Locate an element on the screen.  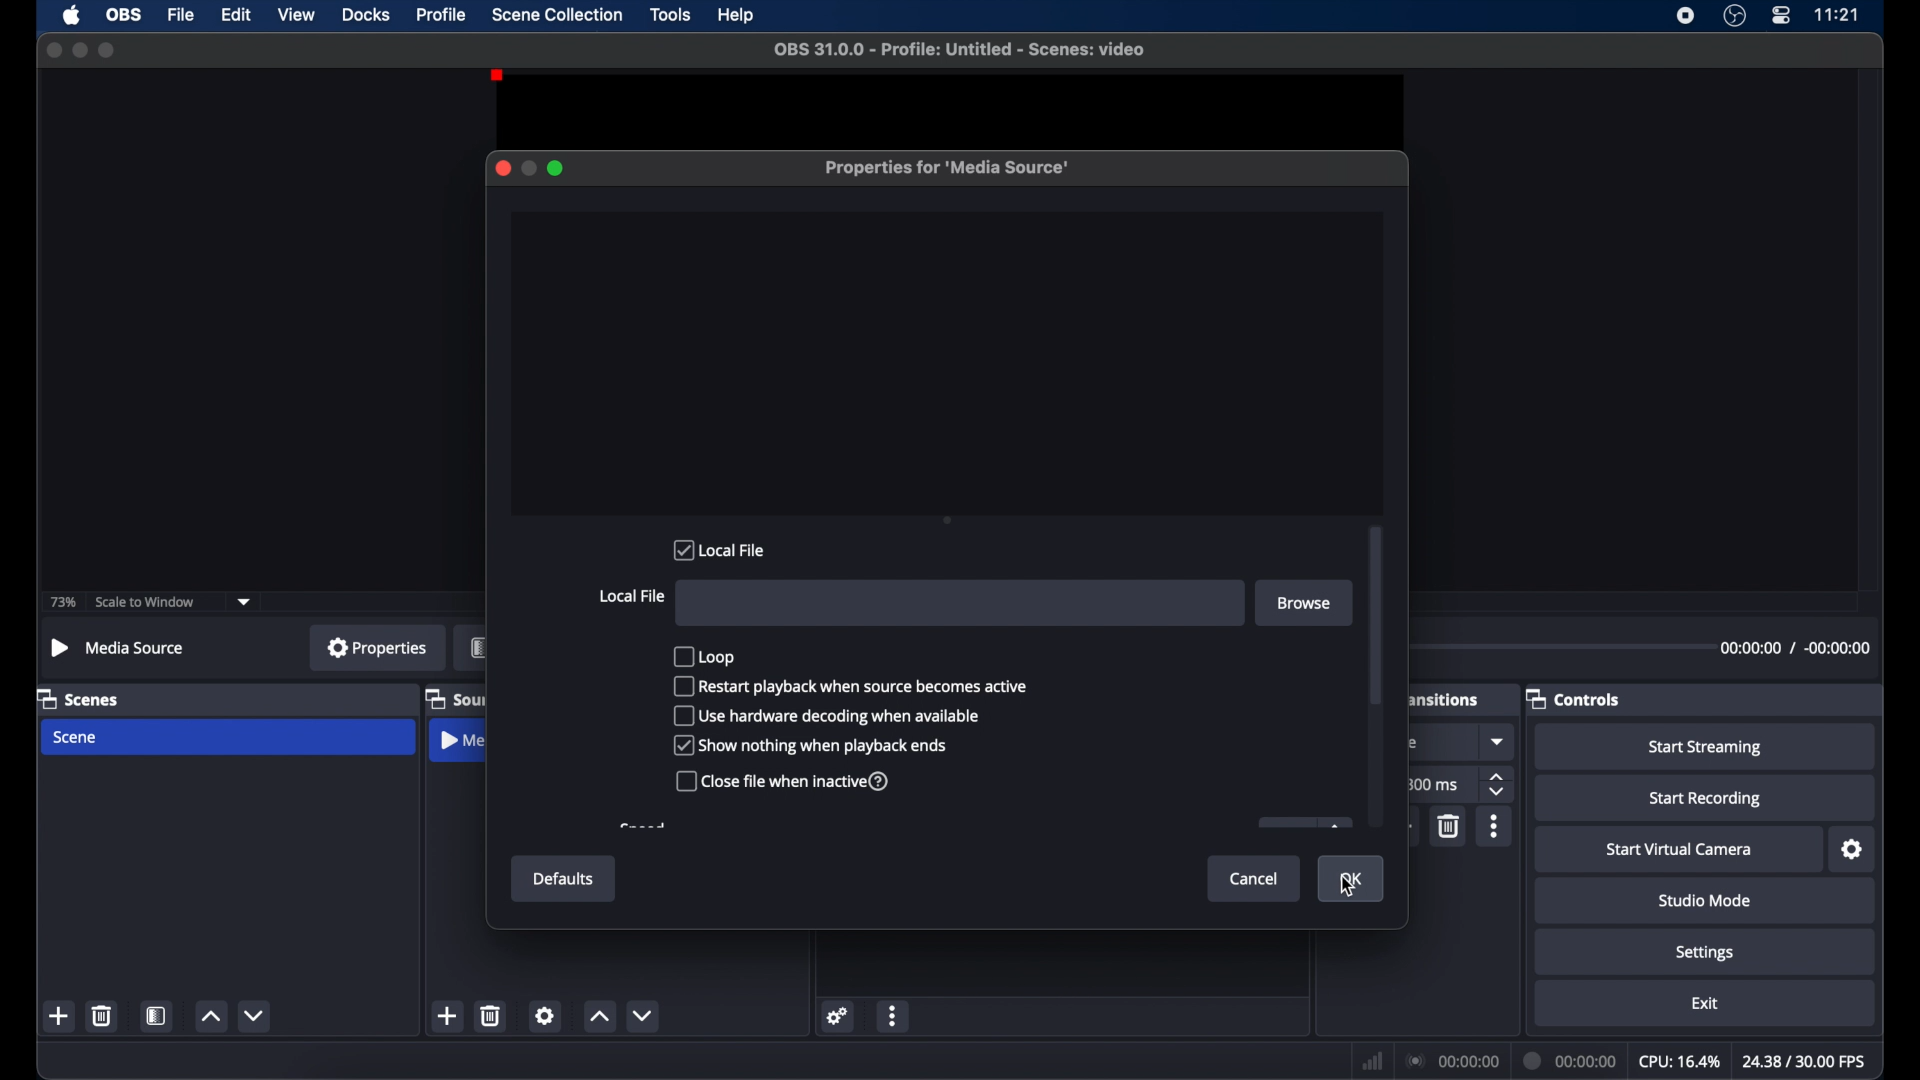
scale to window is located at coordinates (145, 602).